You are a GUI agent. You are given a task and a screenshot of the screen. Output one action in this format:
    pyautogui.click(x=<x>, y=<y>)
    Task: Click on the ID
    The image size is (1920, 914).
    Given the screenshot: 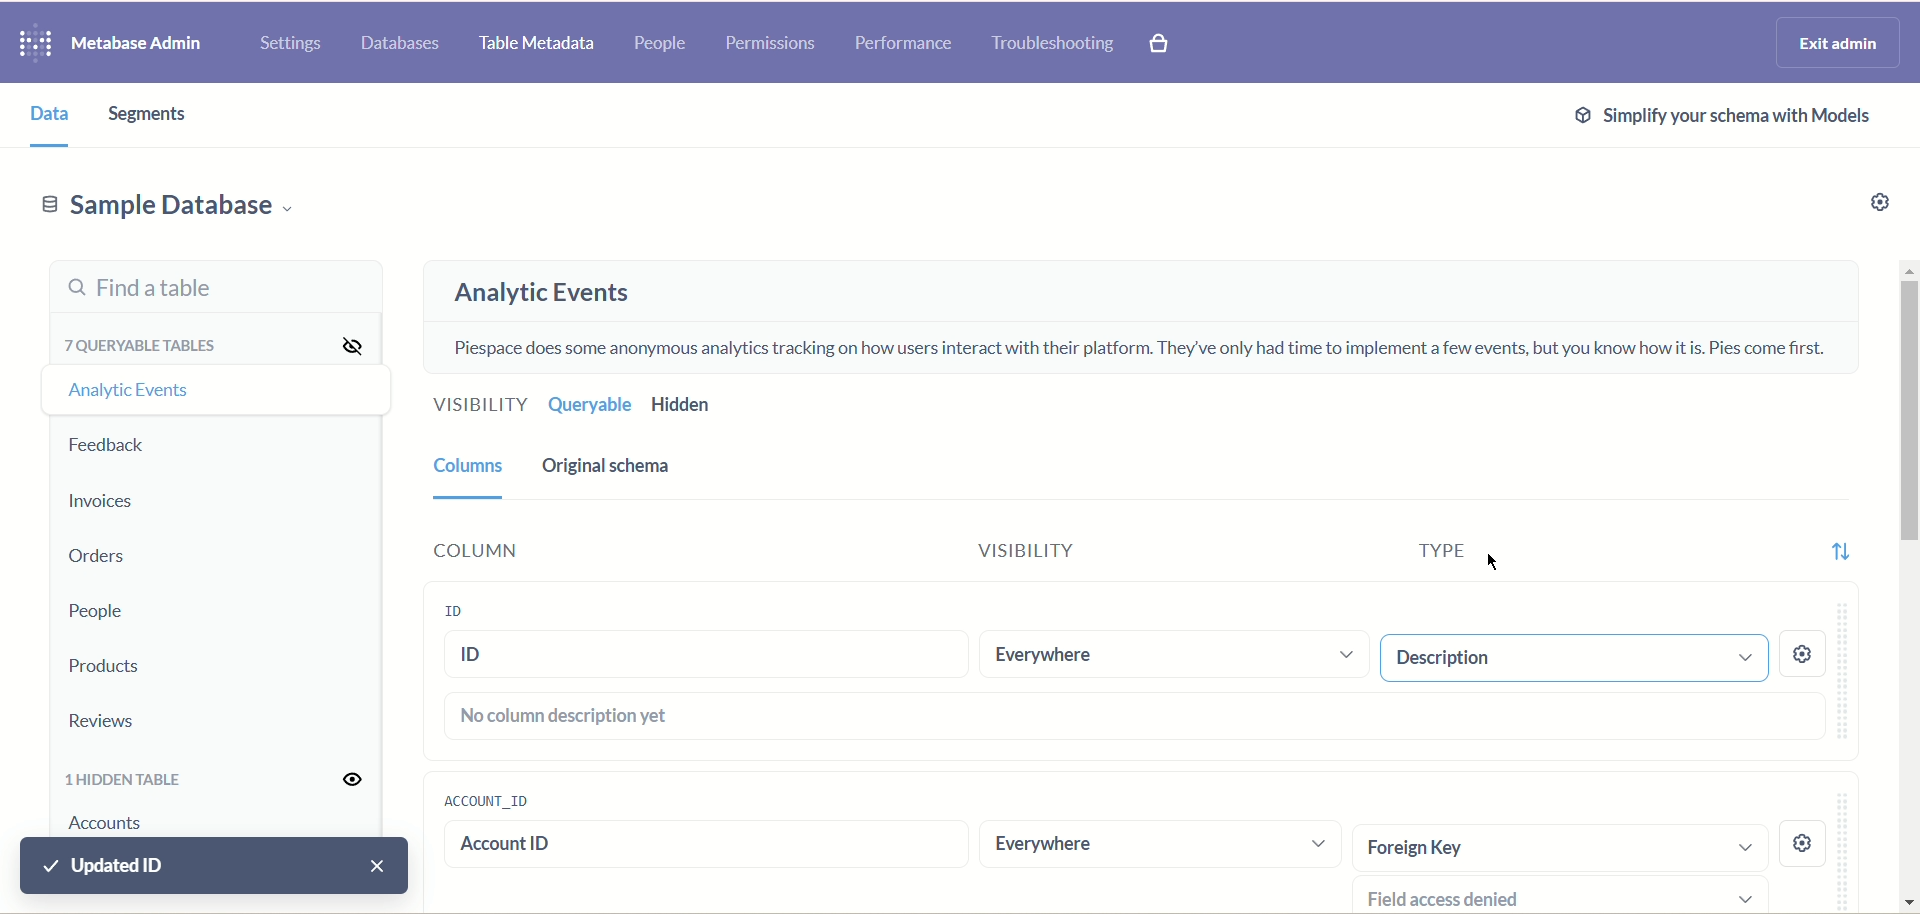 What is the action you would take?
    pyautogui.click(x=449, y=614)
    